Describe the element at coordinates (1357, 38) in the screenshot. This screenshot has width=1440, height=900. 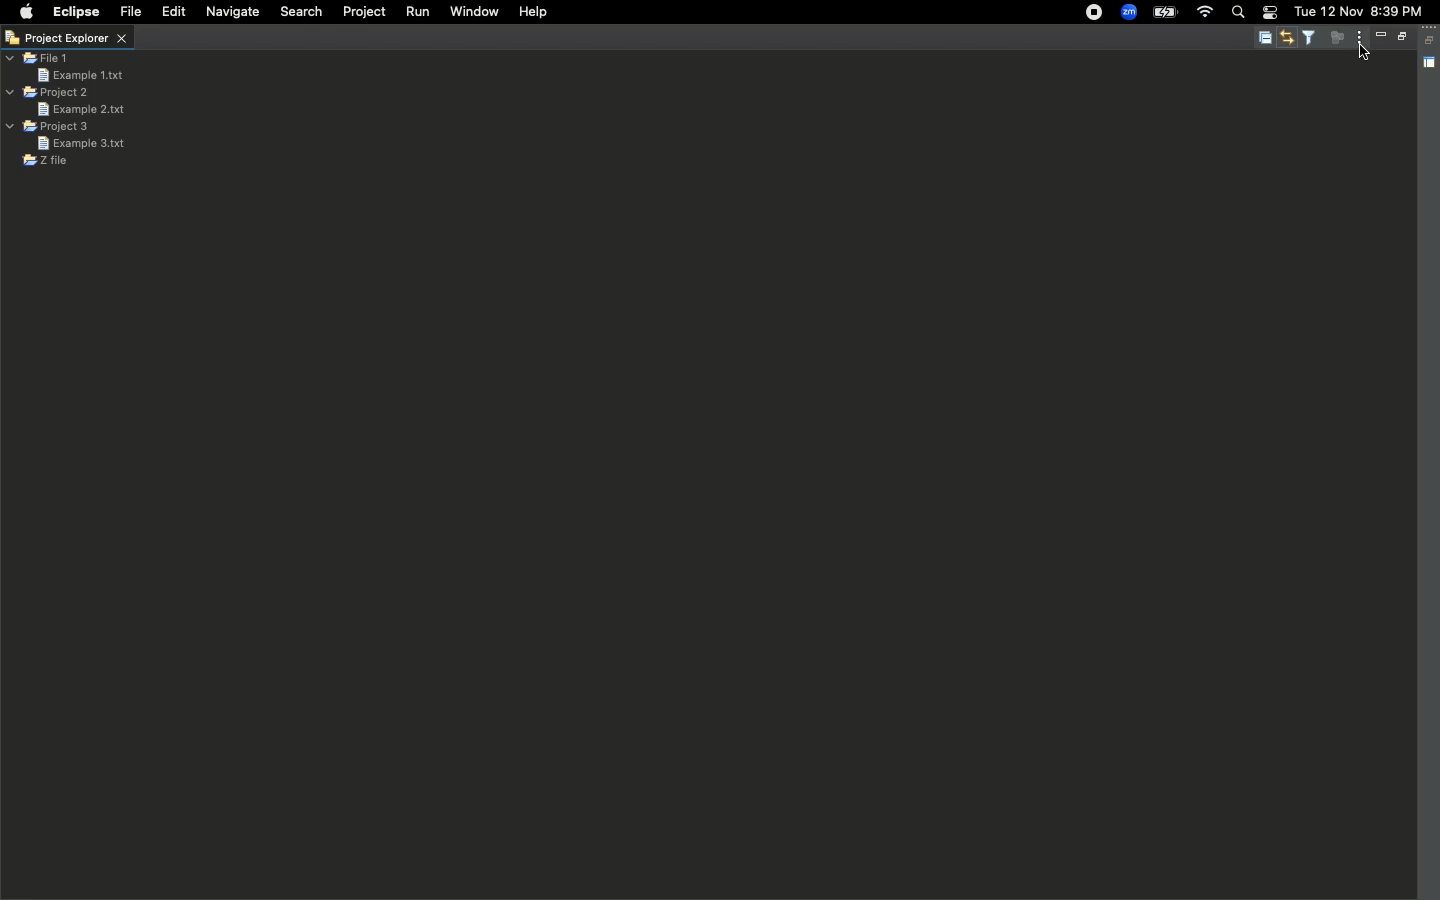
I see `View menu` at that location.